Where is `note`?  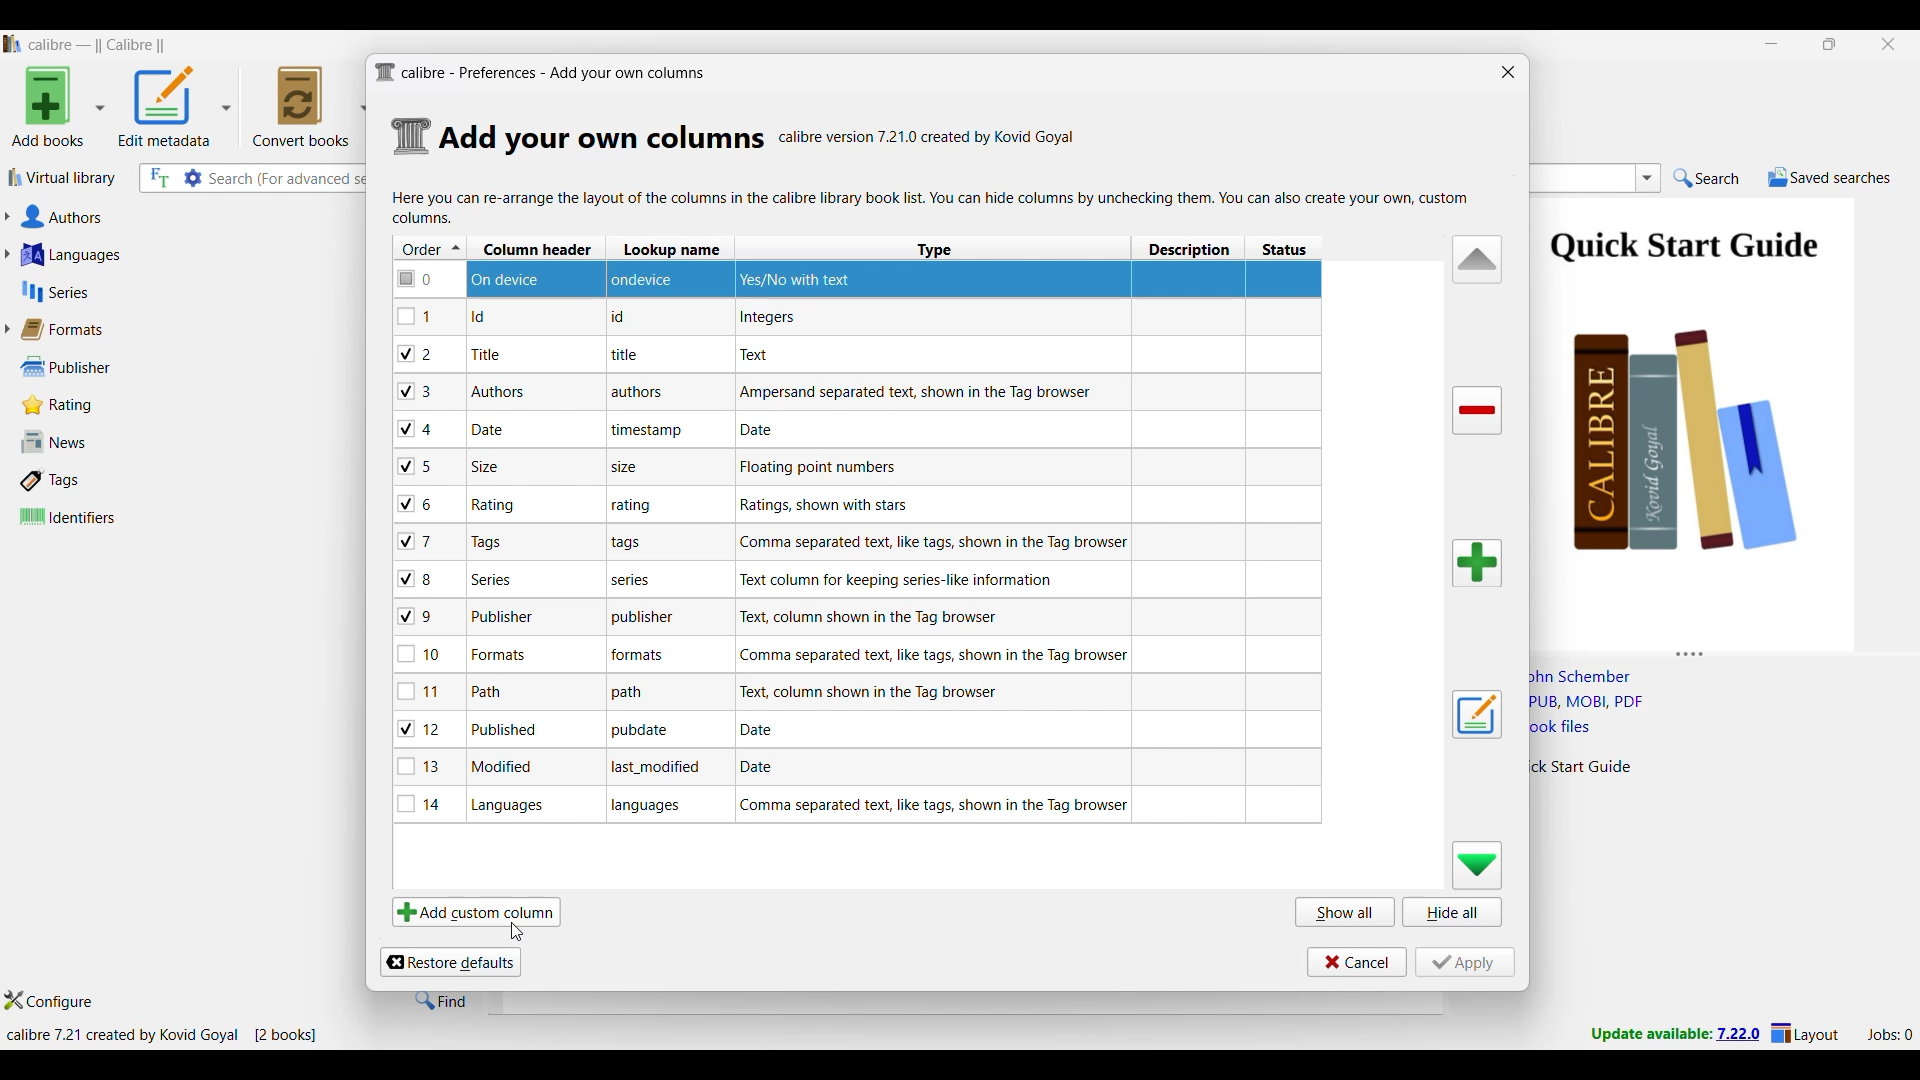 note is located at coordinates (641, 392).